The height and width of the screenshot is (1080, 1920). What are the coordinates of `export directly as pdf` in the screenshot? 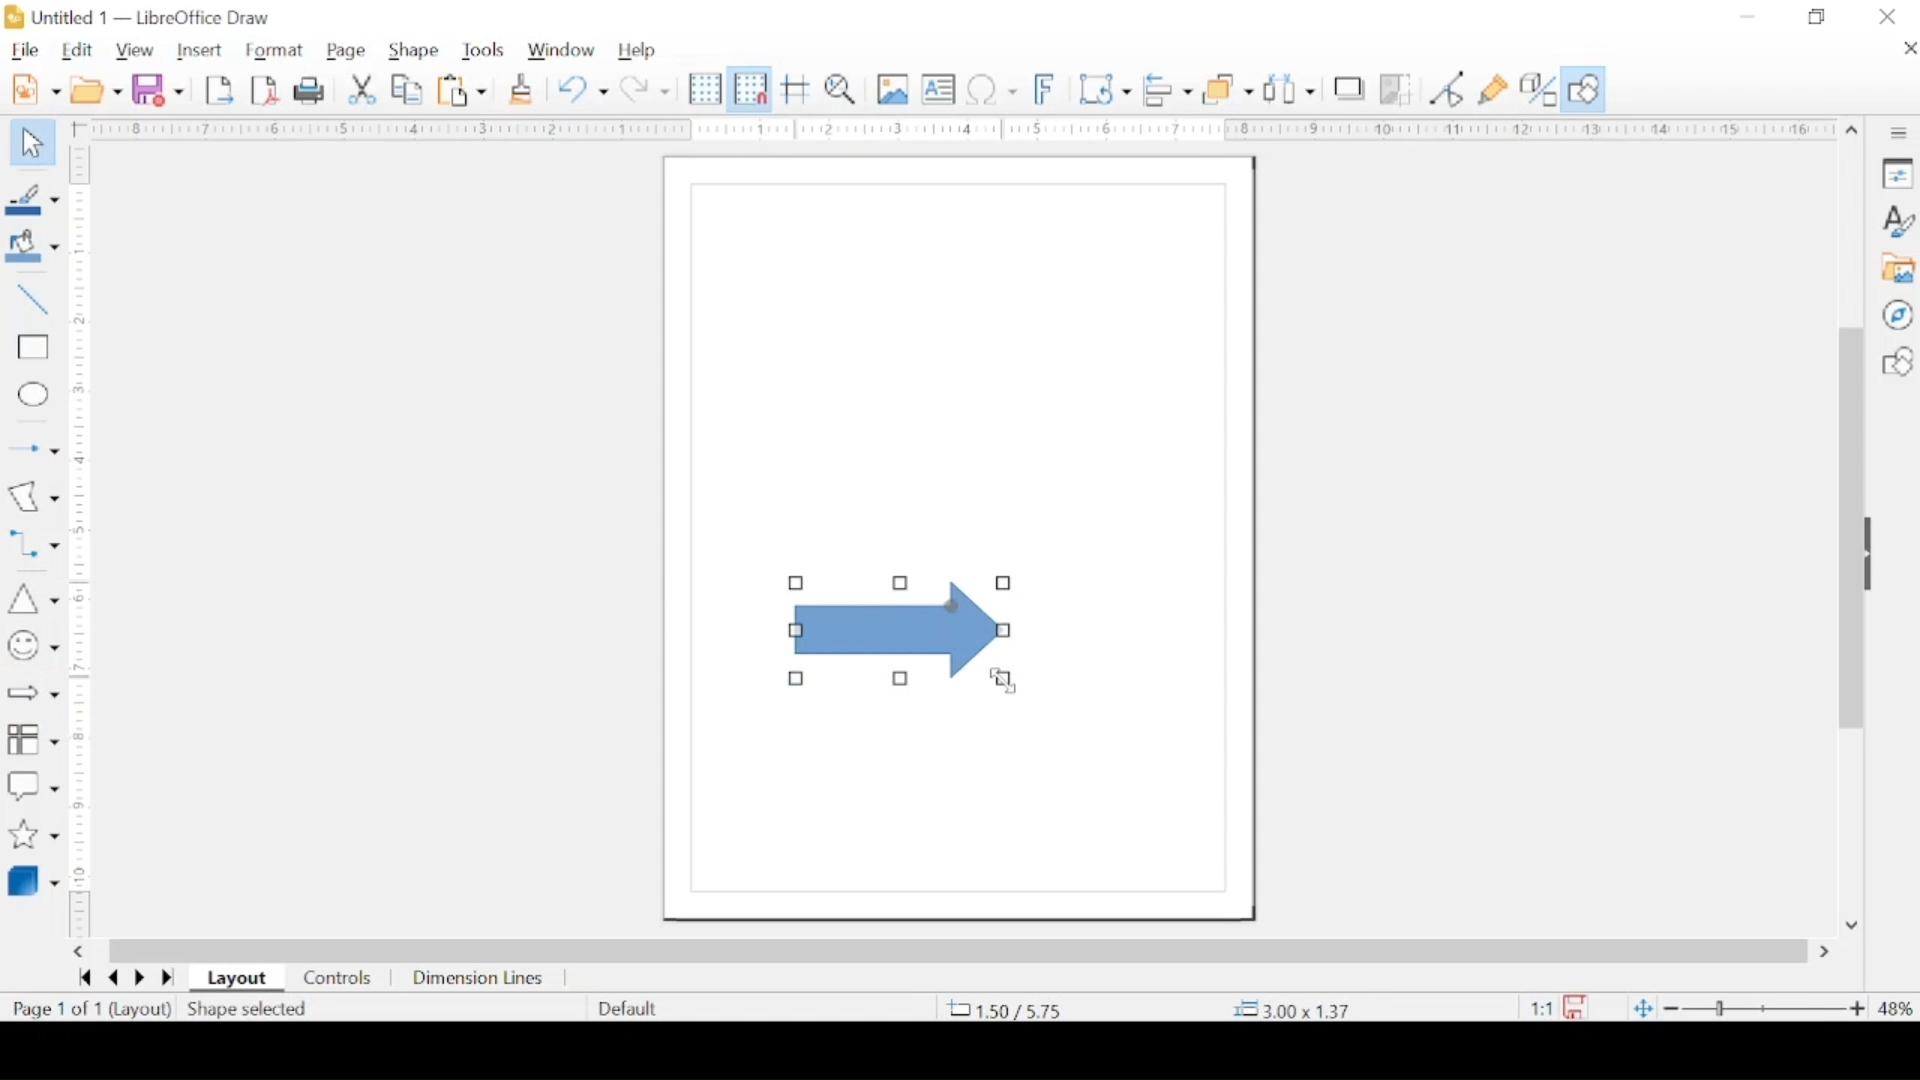 It's located at (264, 91).